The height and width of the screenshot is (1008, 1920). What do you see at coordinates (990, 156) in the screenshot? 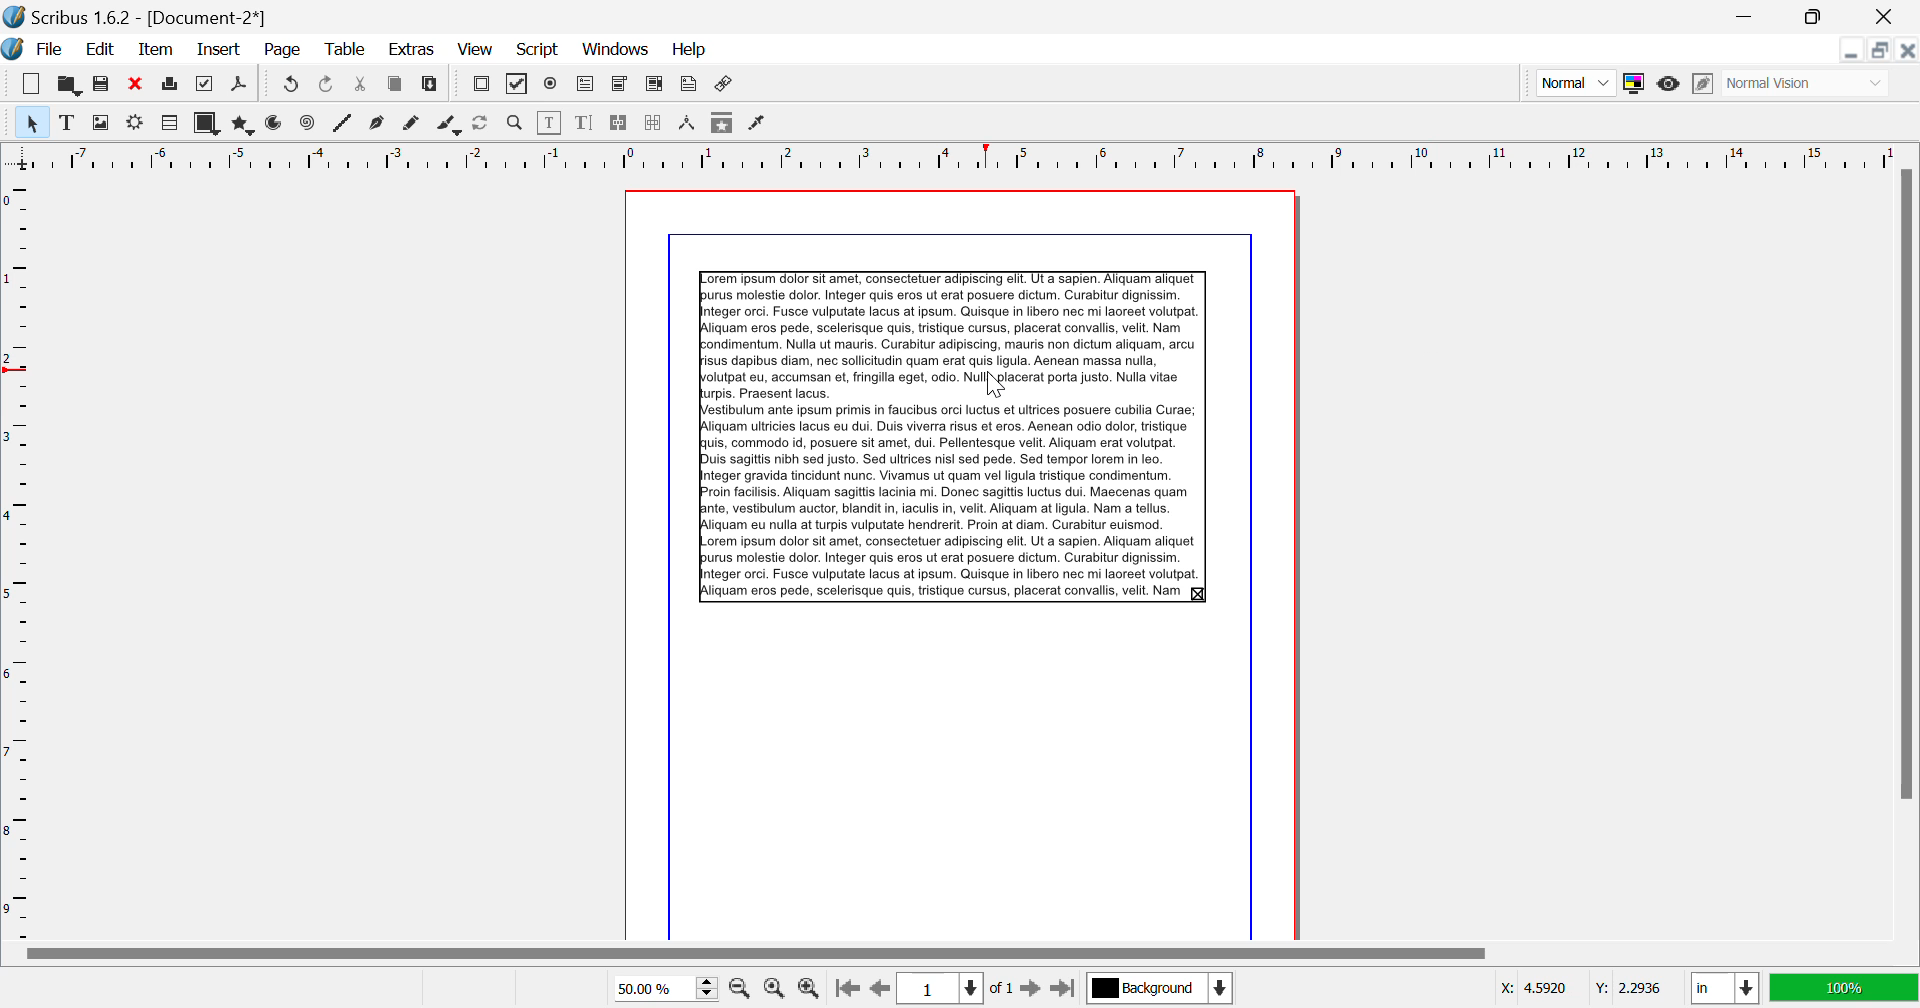
I see `Vertical Page Margin` at bounding box center [990, 156].